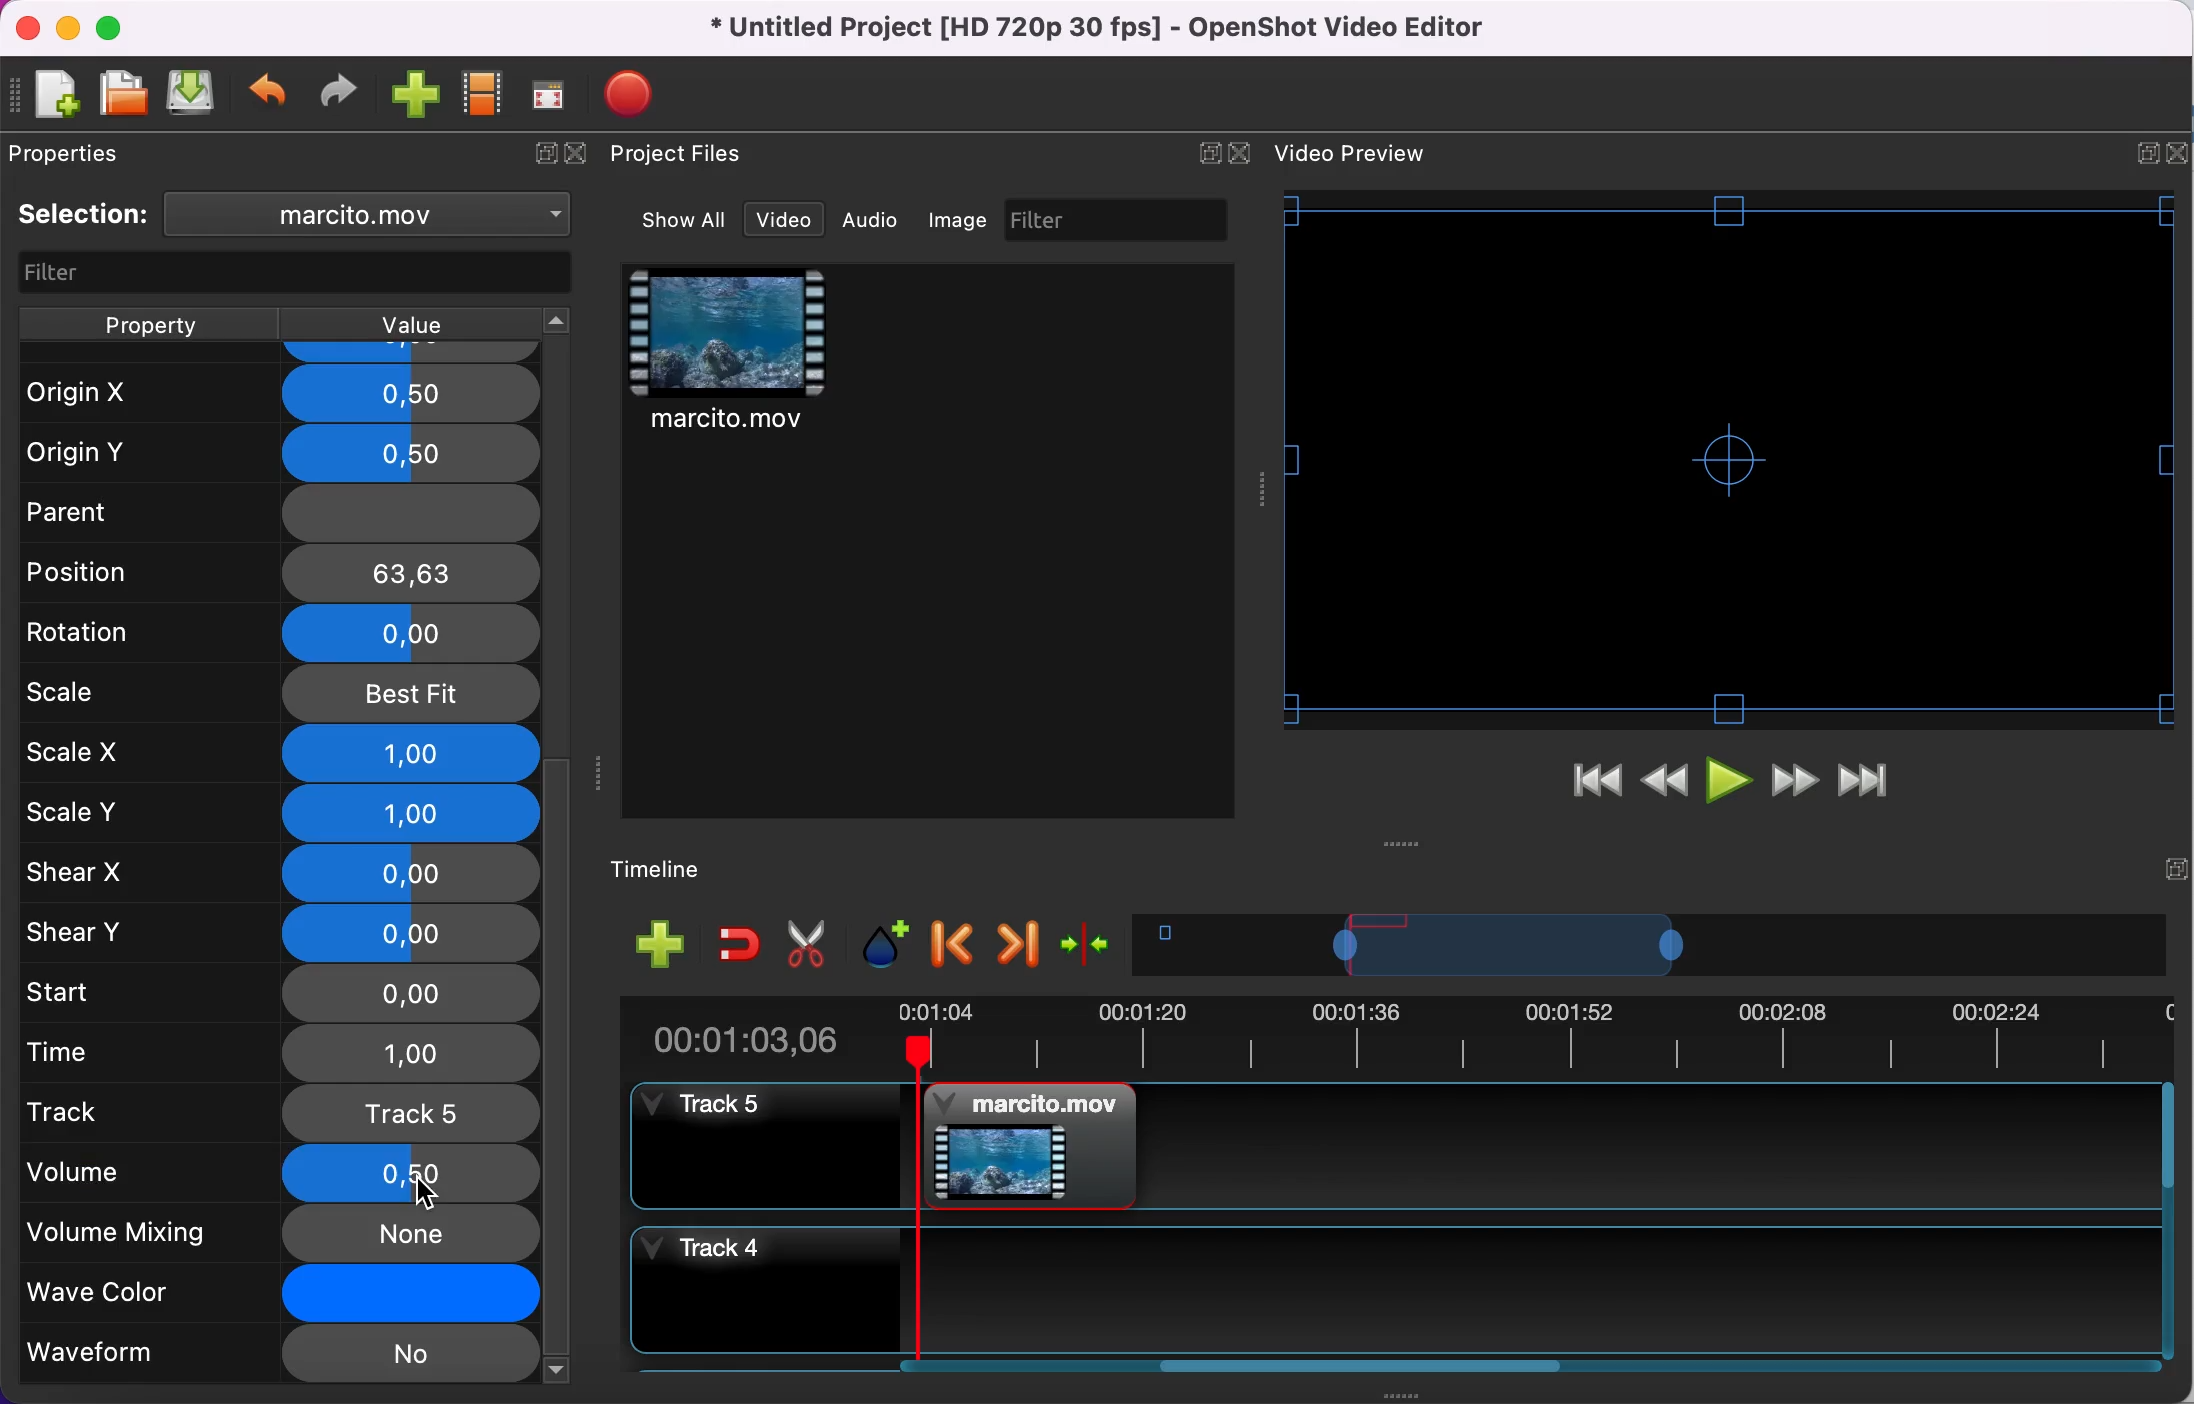 The height and width of the screenshot is (1404, 2194). I want to click on scale x 1, so click(282, 754).